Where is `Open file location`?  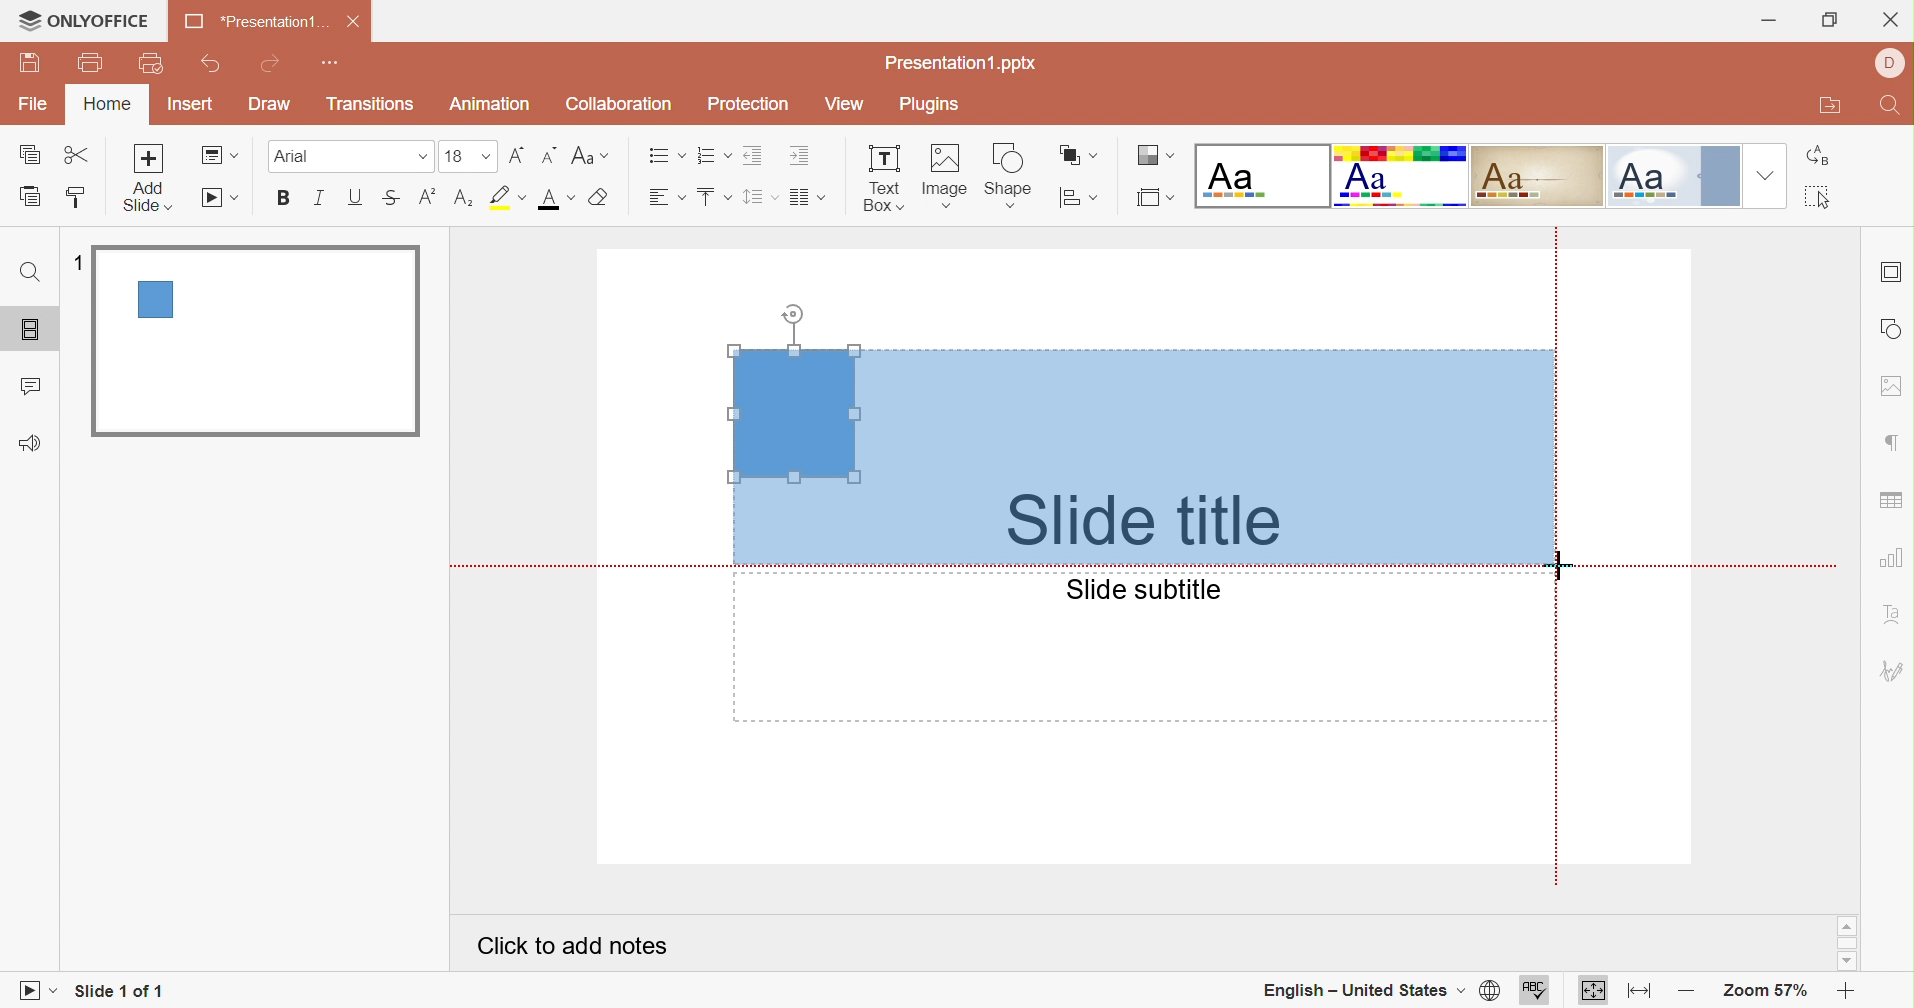 Open file location is located at coordinates (1830, 107).